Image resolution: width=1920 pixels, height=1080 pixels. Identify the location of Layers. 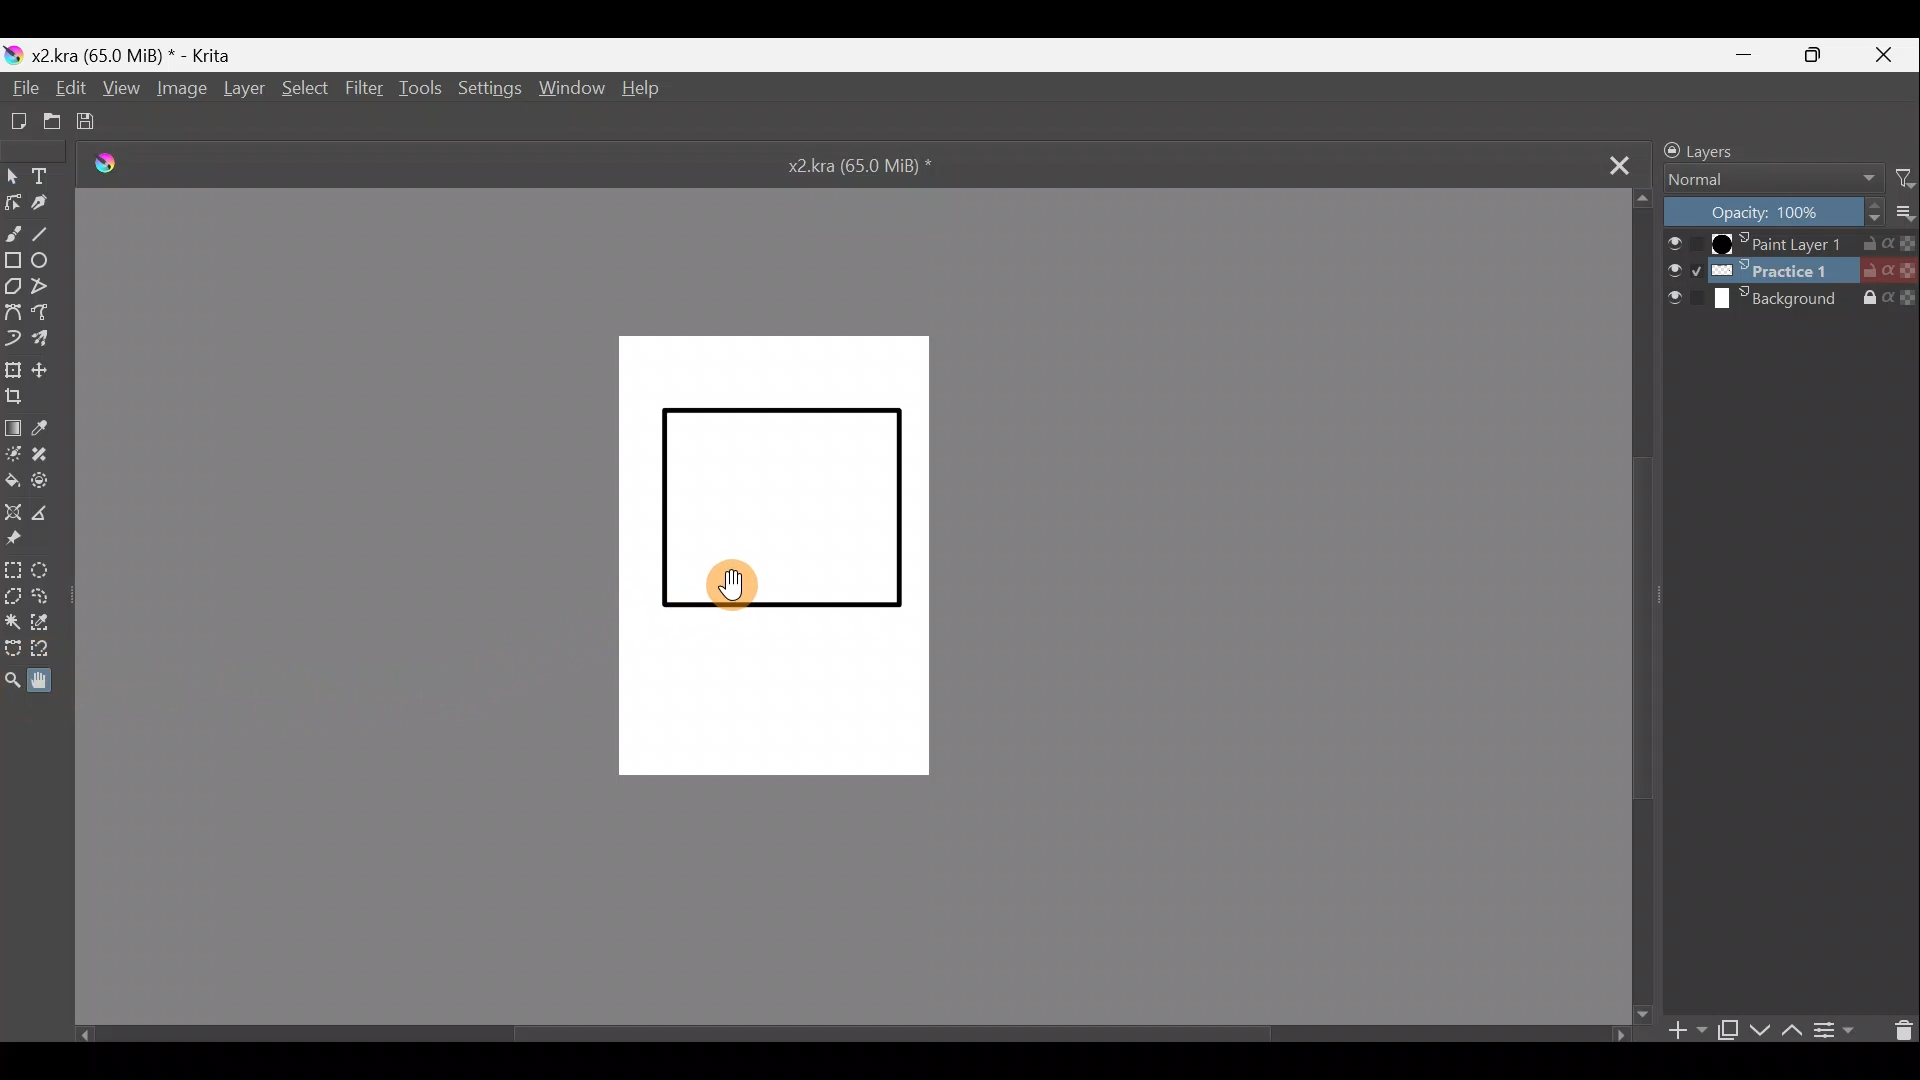
(1744, 150).